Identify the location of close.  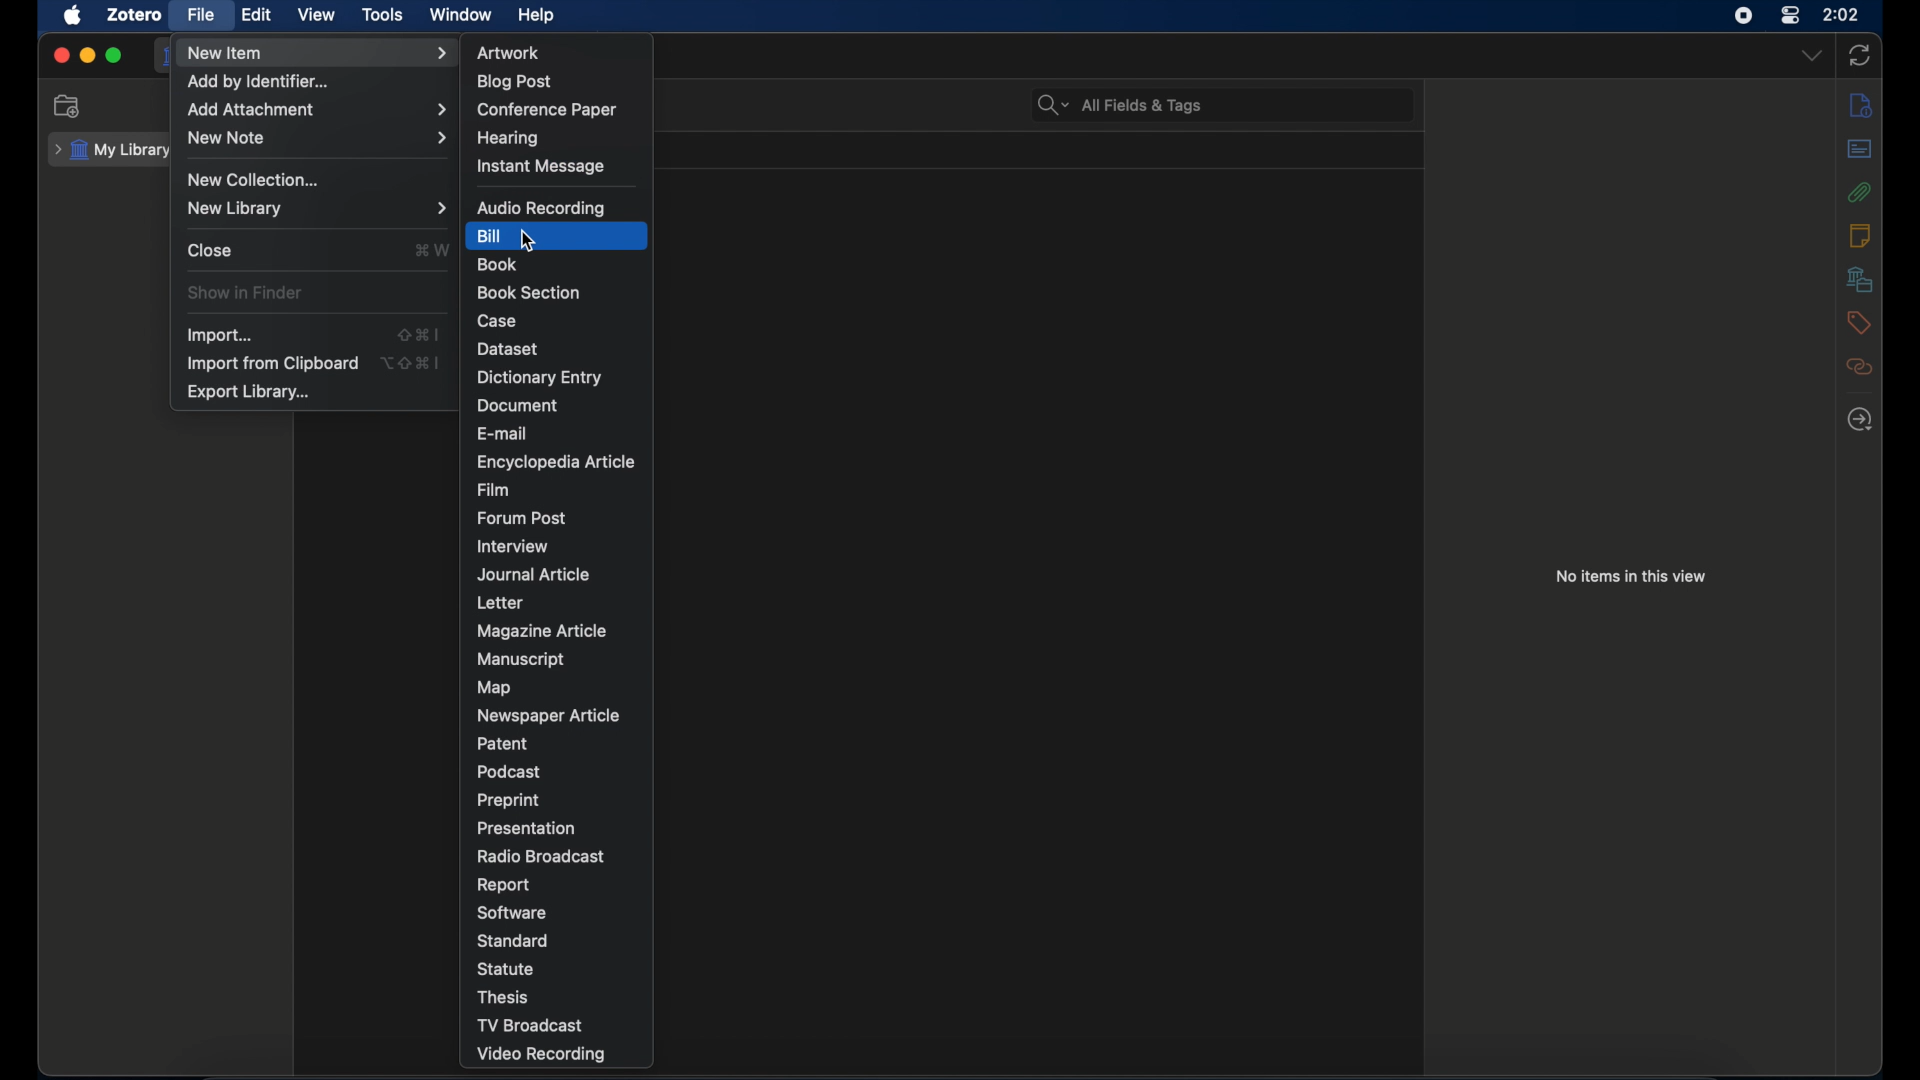
(60, 53).